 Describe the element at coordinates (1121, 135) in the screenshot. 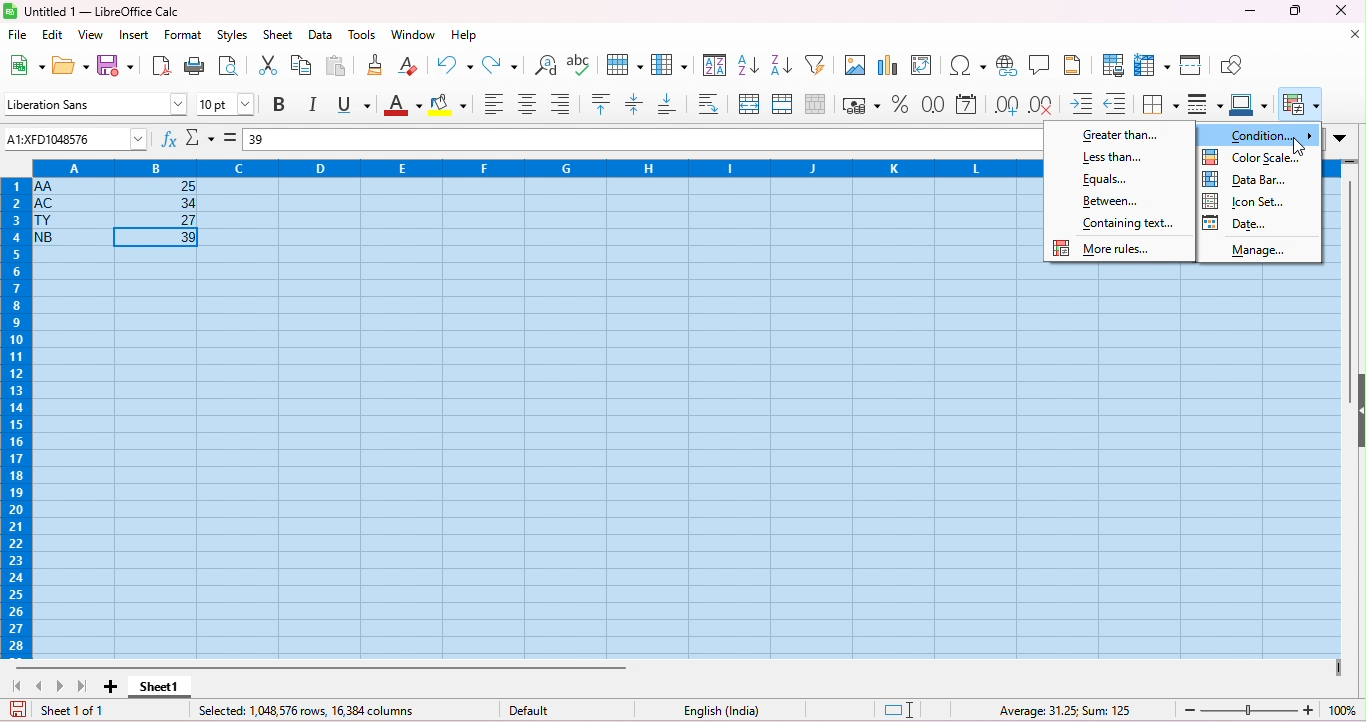

I see `greater than` at that location.